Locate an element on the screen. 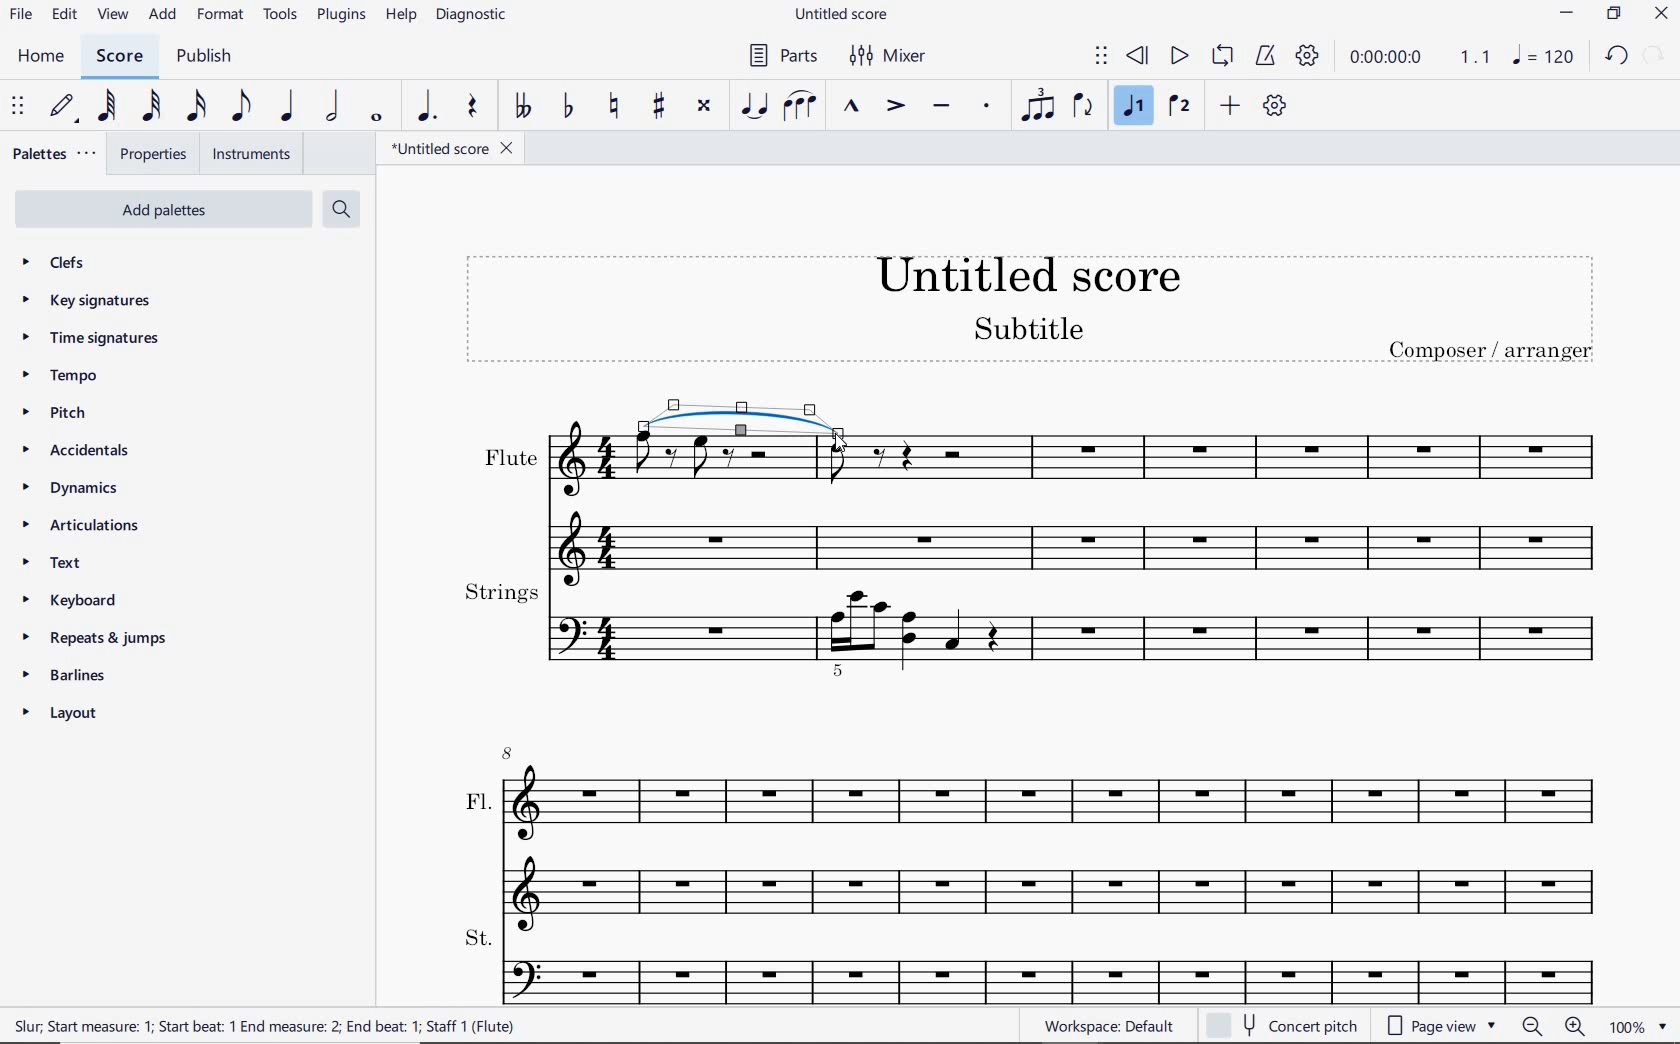  DIAGNOSTIC is located at coordinates (479, 16).